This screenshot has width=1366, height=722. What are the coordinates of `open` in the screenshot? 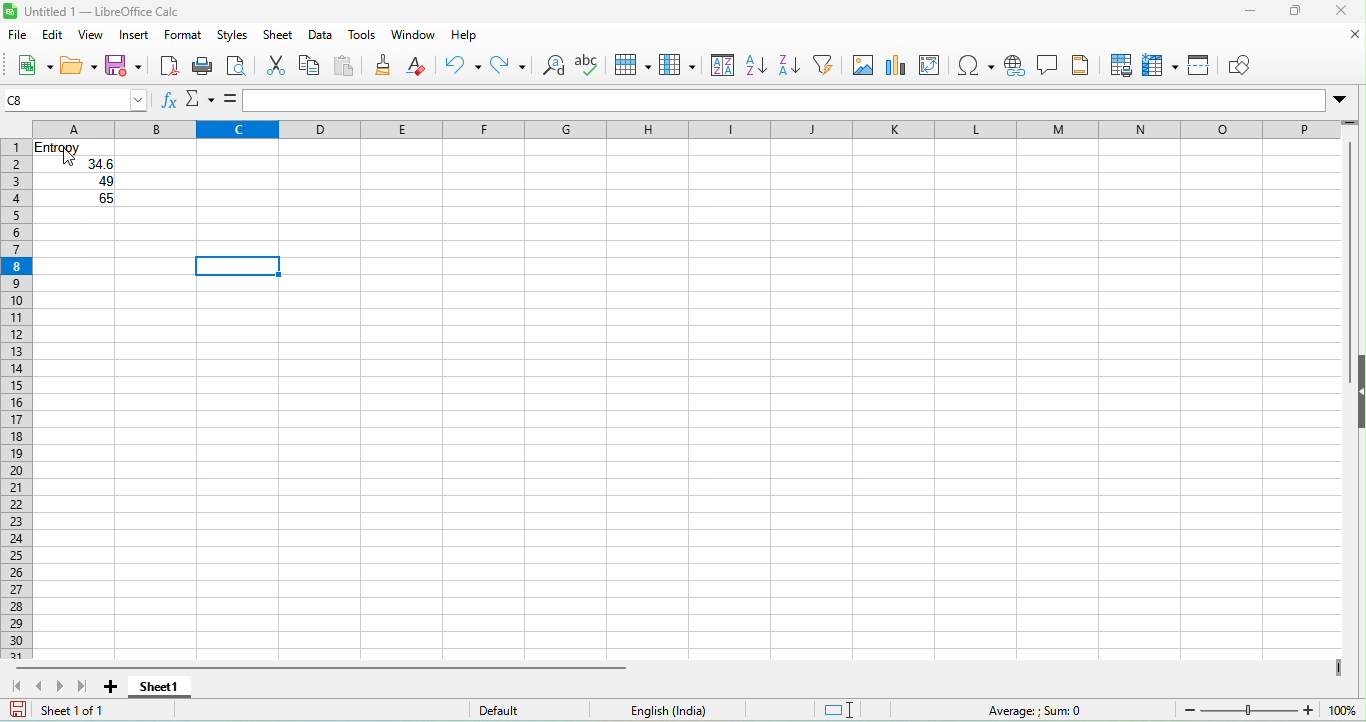 It's located at (78, 67).